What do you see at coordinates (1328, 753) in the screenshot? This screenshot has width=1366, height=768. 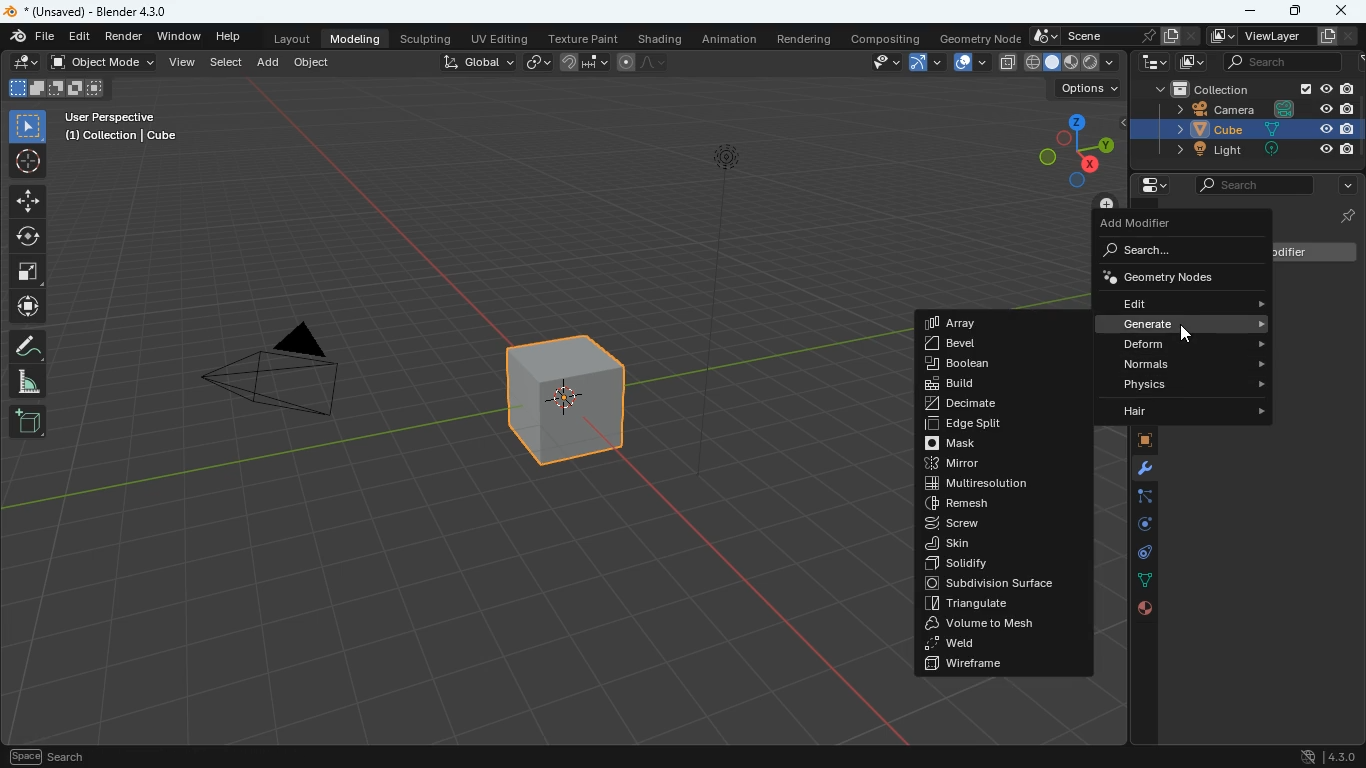 I see `version` at bounding box center [1328, 753].